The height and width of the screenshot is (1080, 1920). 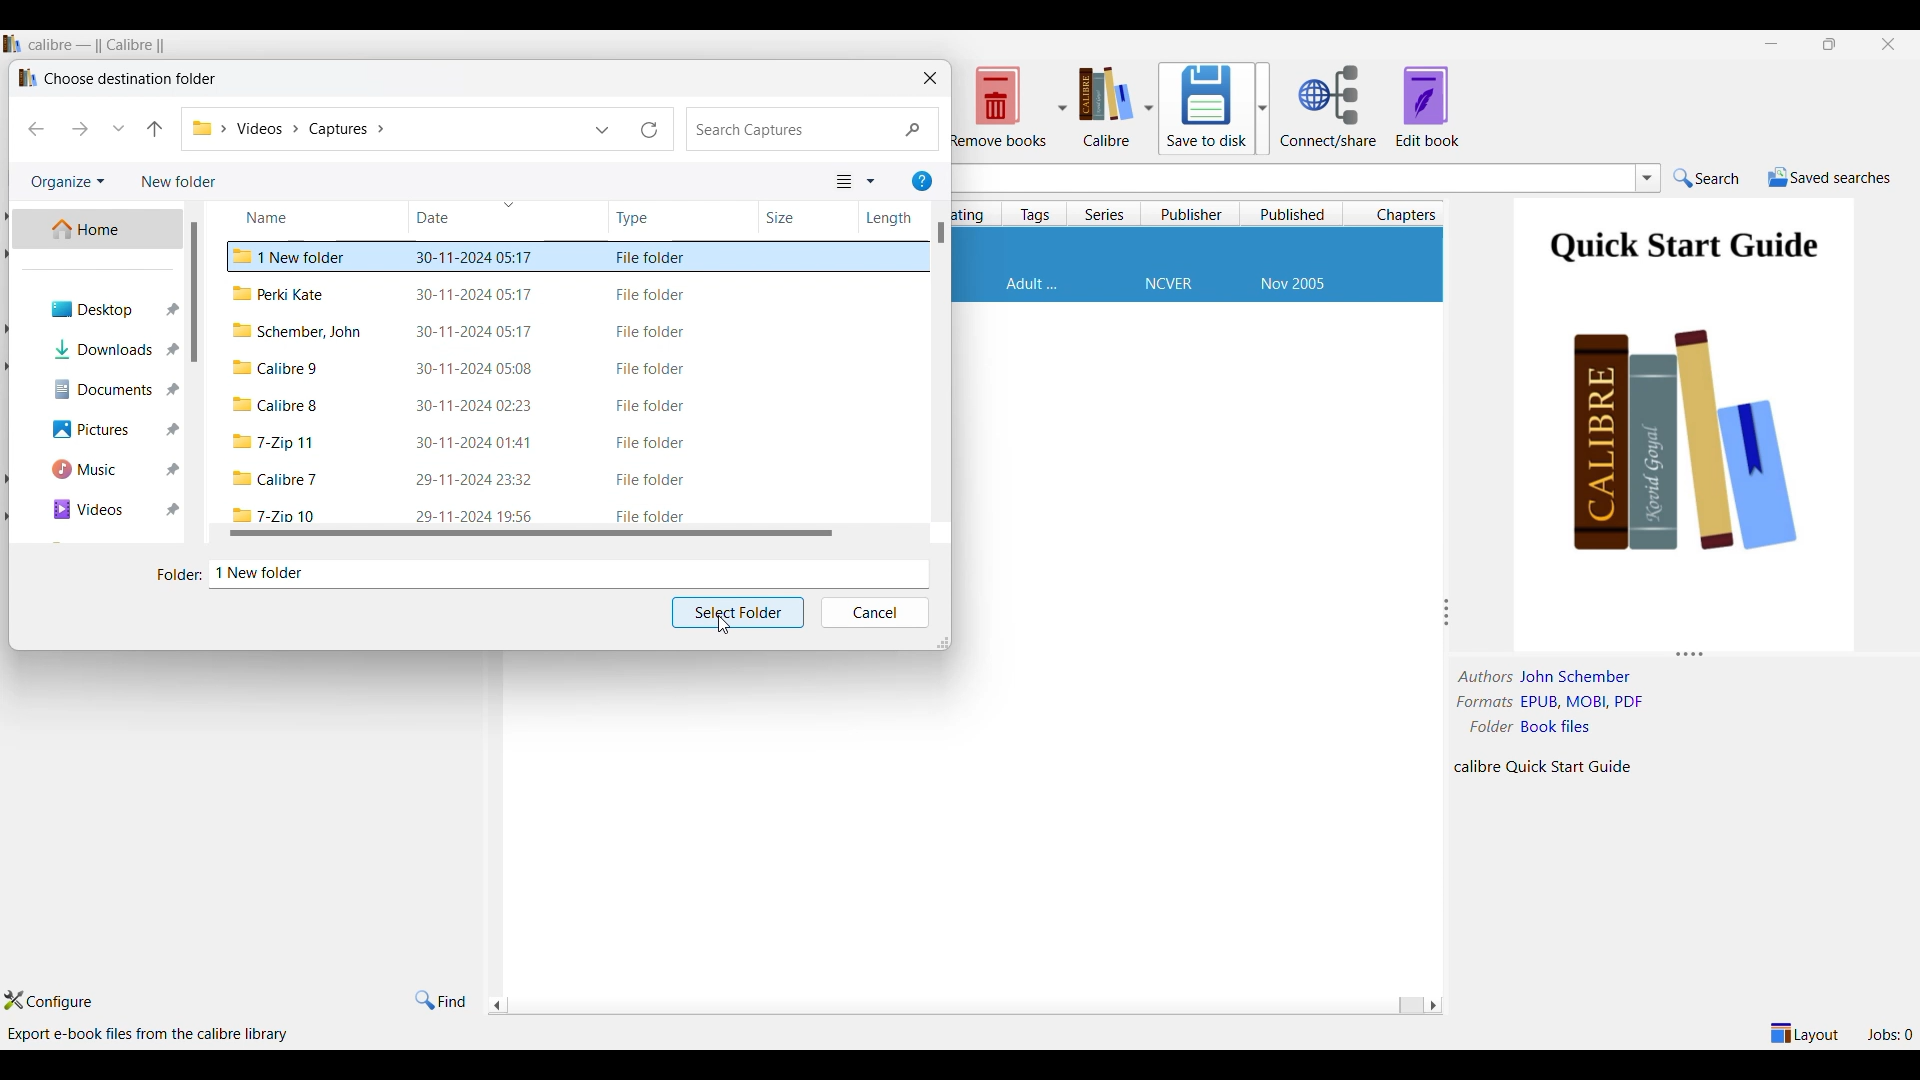 What do you see at coordinates (470, 213) in the screenshot?
I see `Date column, curret sorting` at bounding box center [470, 213].